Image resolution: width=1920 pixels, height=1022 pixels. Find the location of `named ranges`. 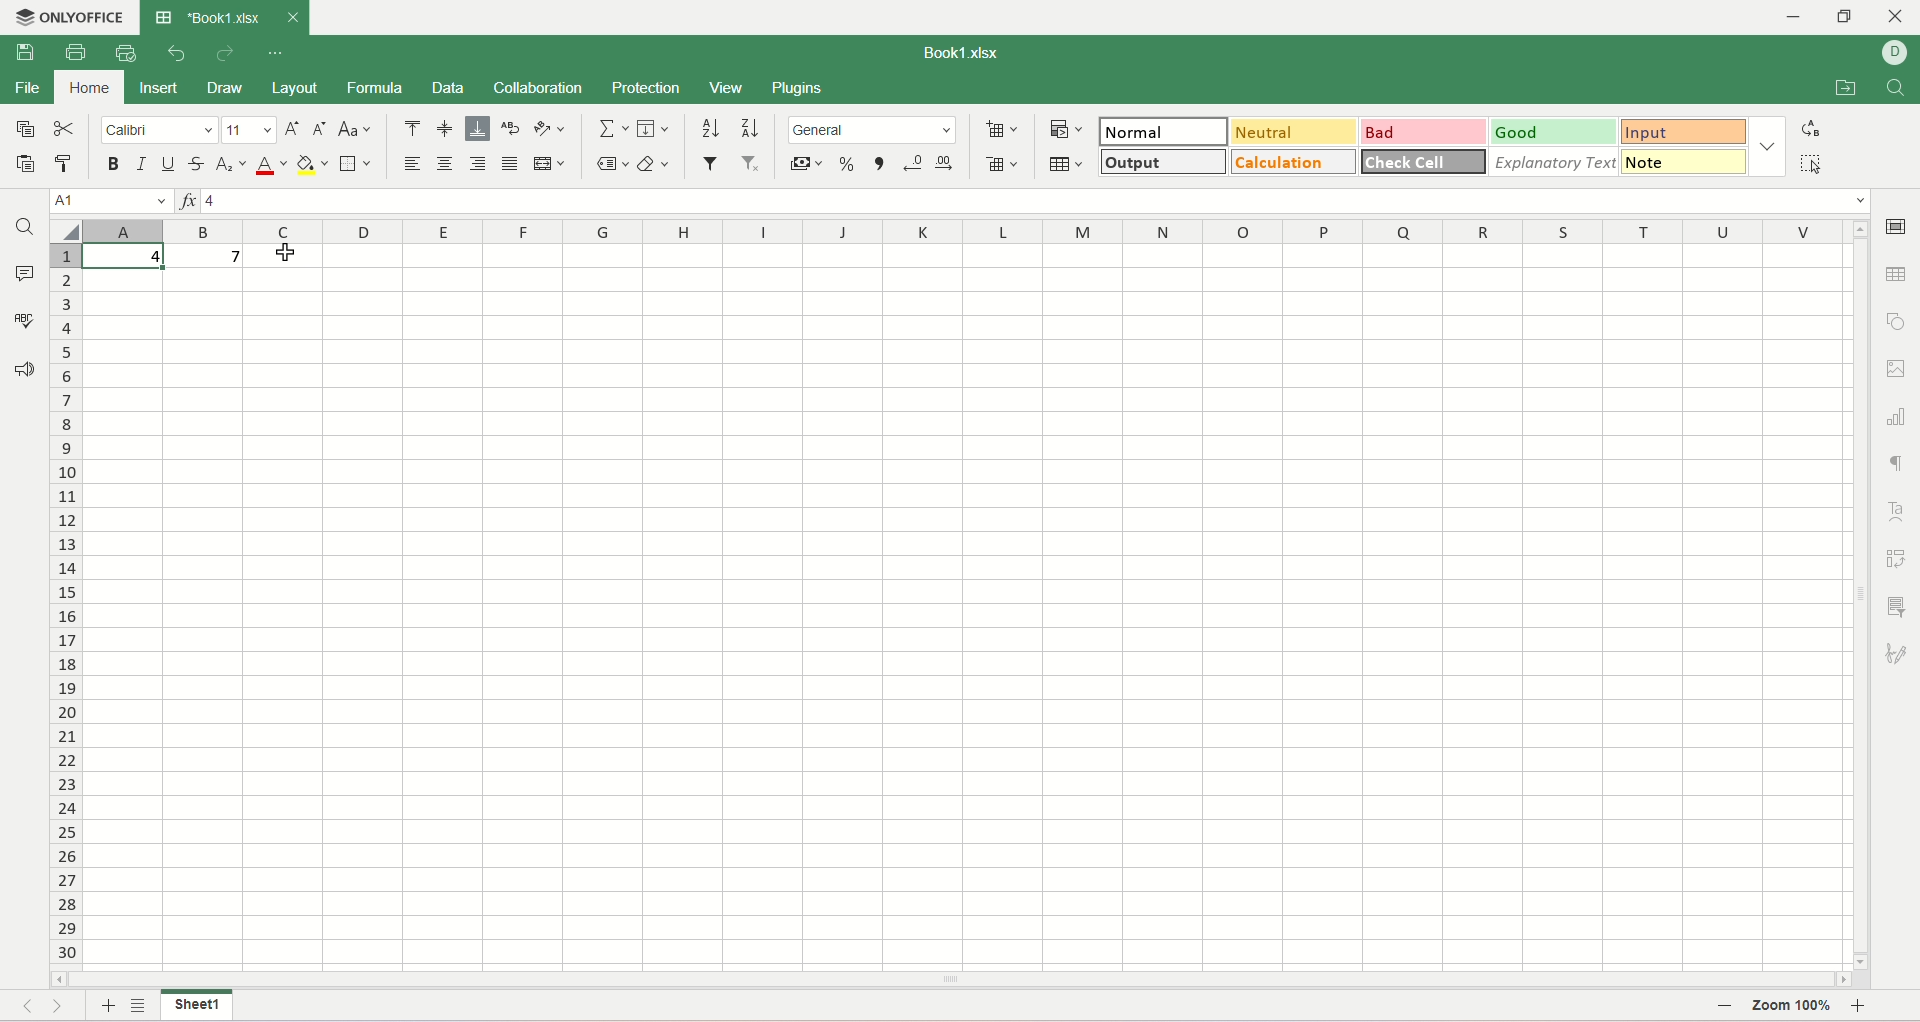

named ranges is located at coordinates (607, 166).